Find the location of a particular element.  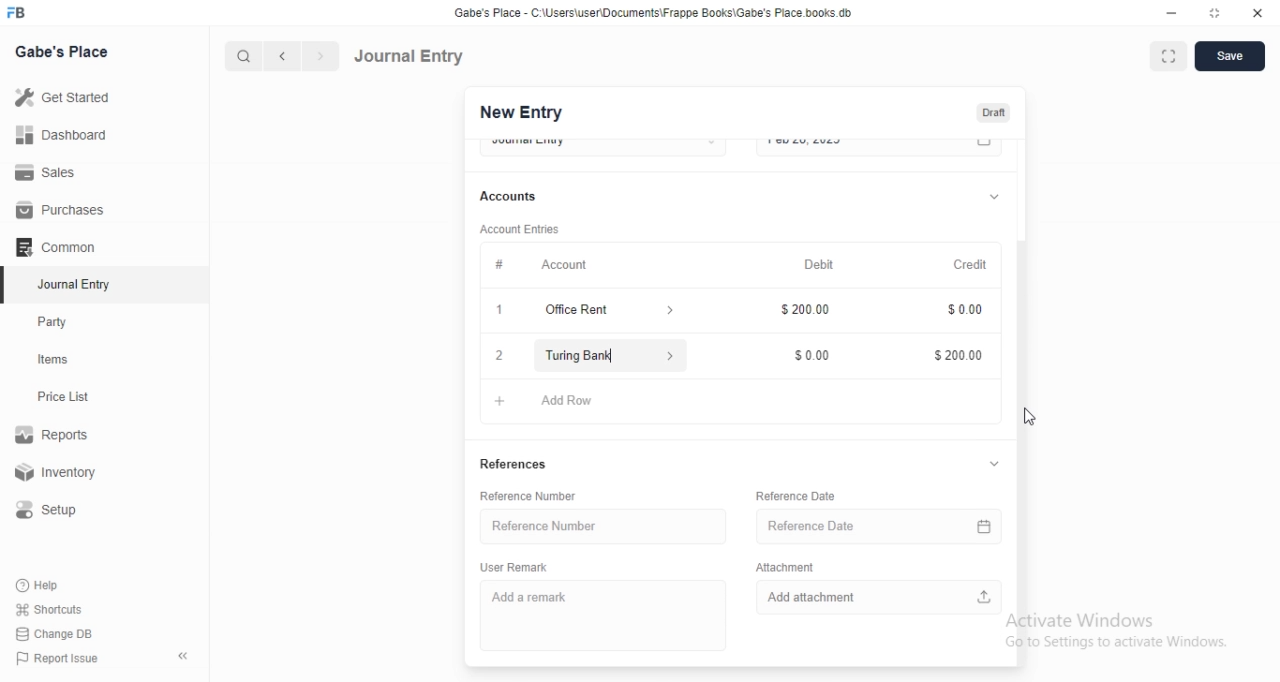

+ AddRow is located at coordinates (733, 403).